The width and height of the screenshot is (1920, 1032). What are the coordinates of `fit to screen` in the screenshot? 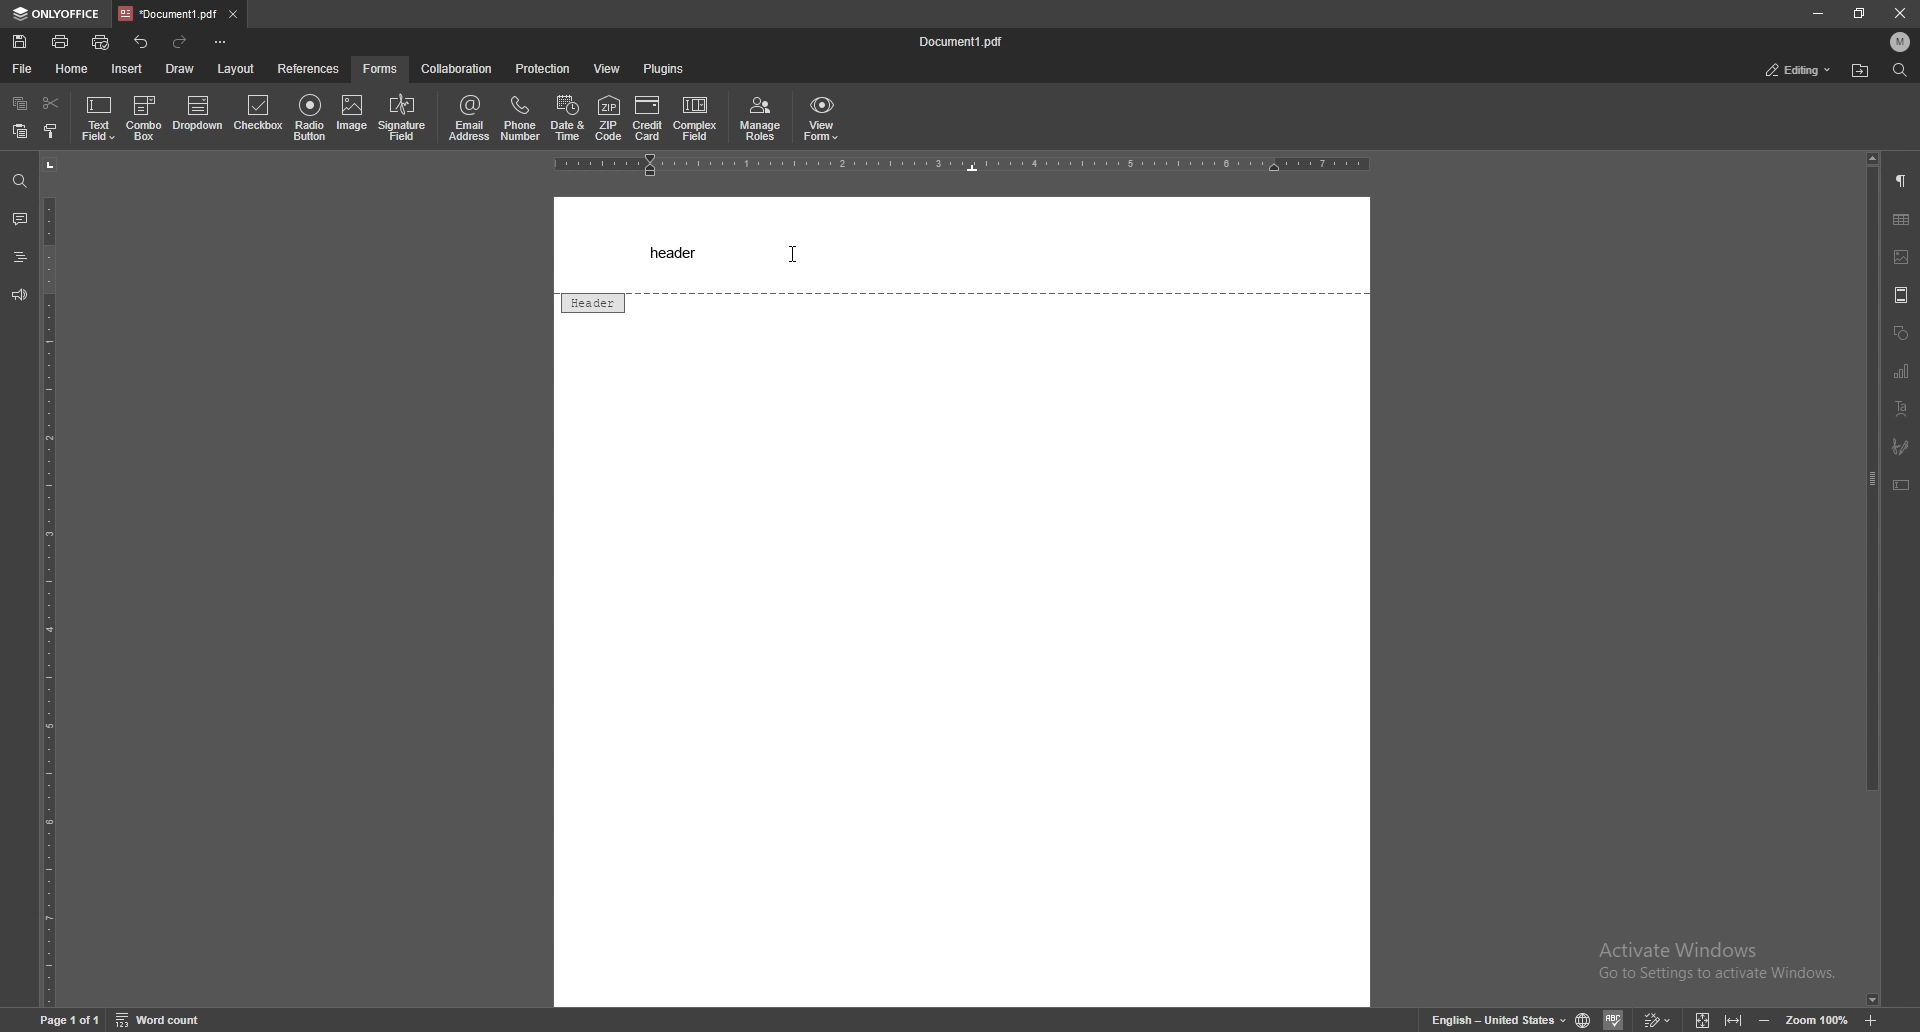 It's located at (1704, 1020).